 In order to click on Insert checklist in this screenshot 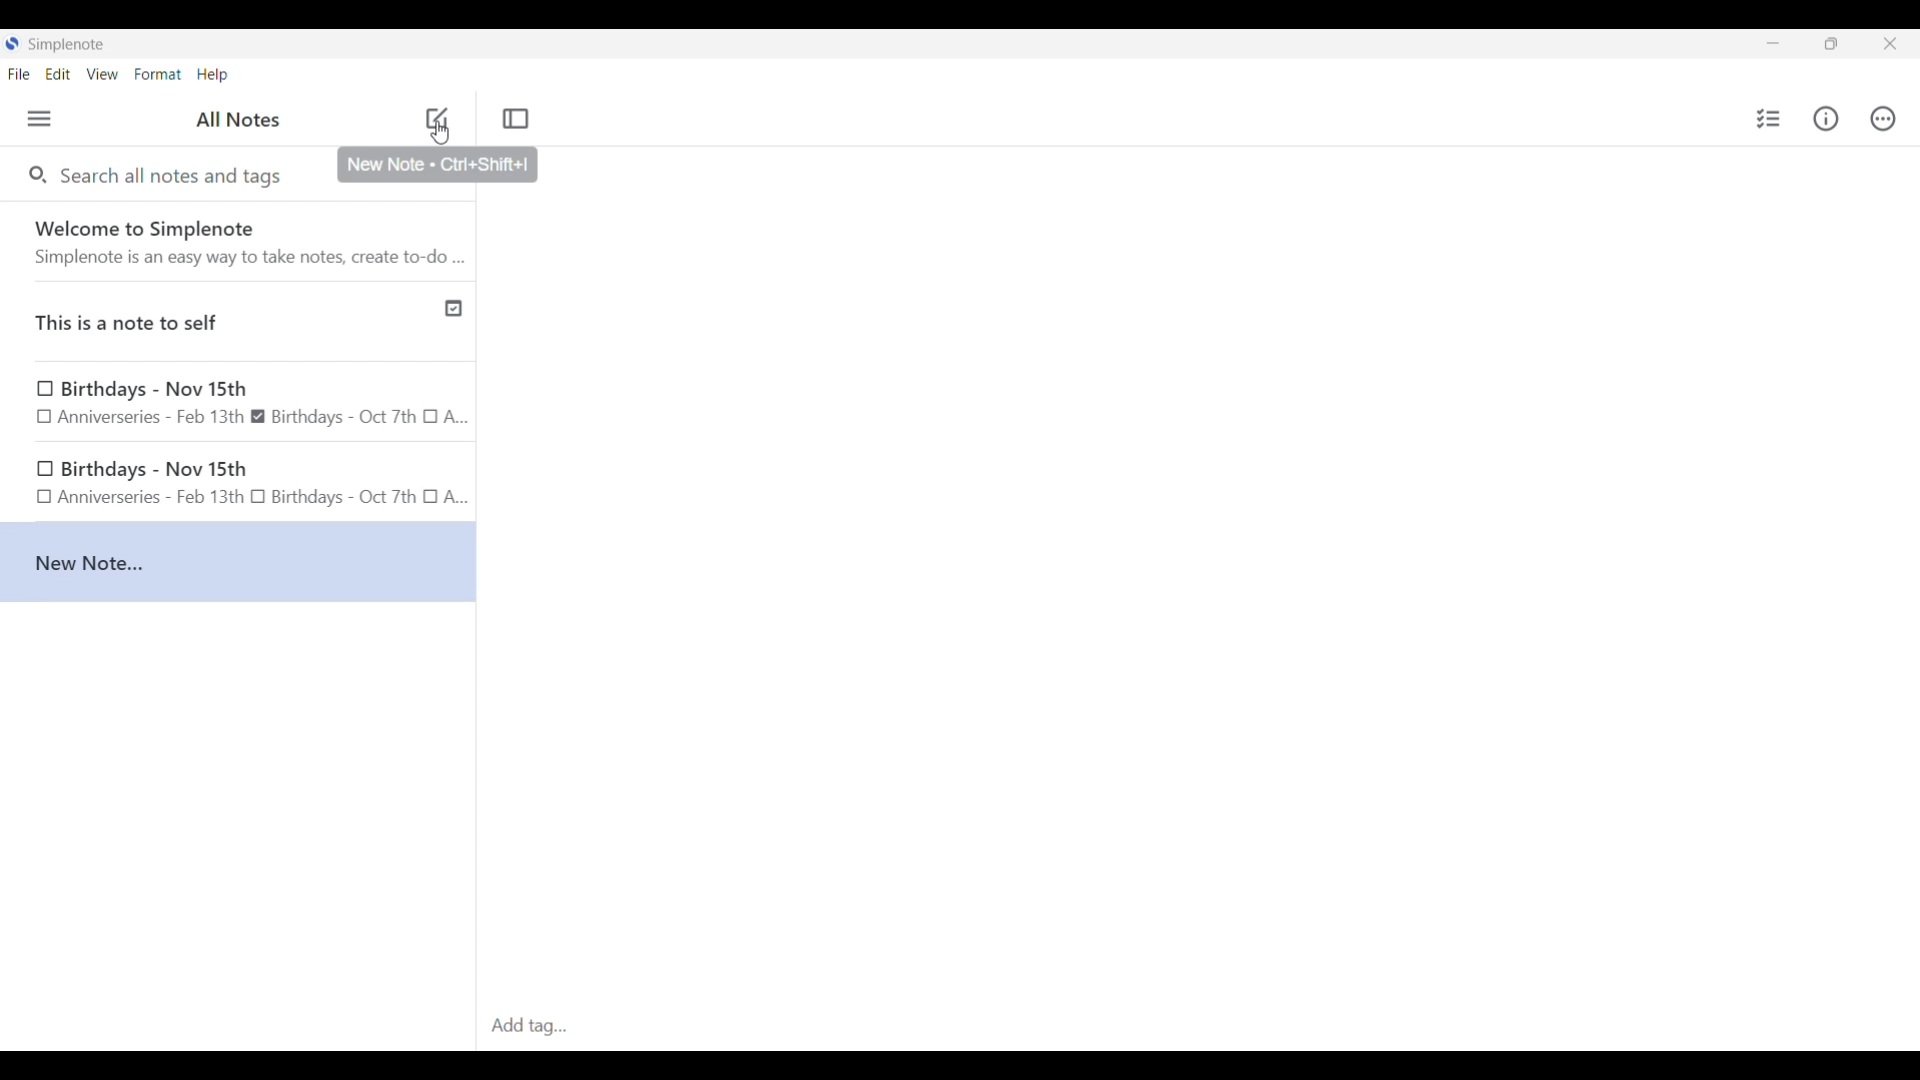, I will do `click(1770, 119)`.